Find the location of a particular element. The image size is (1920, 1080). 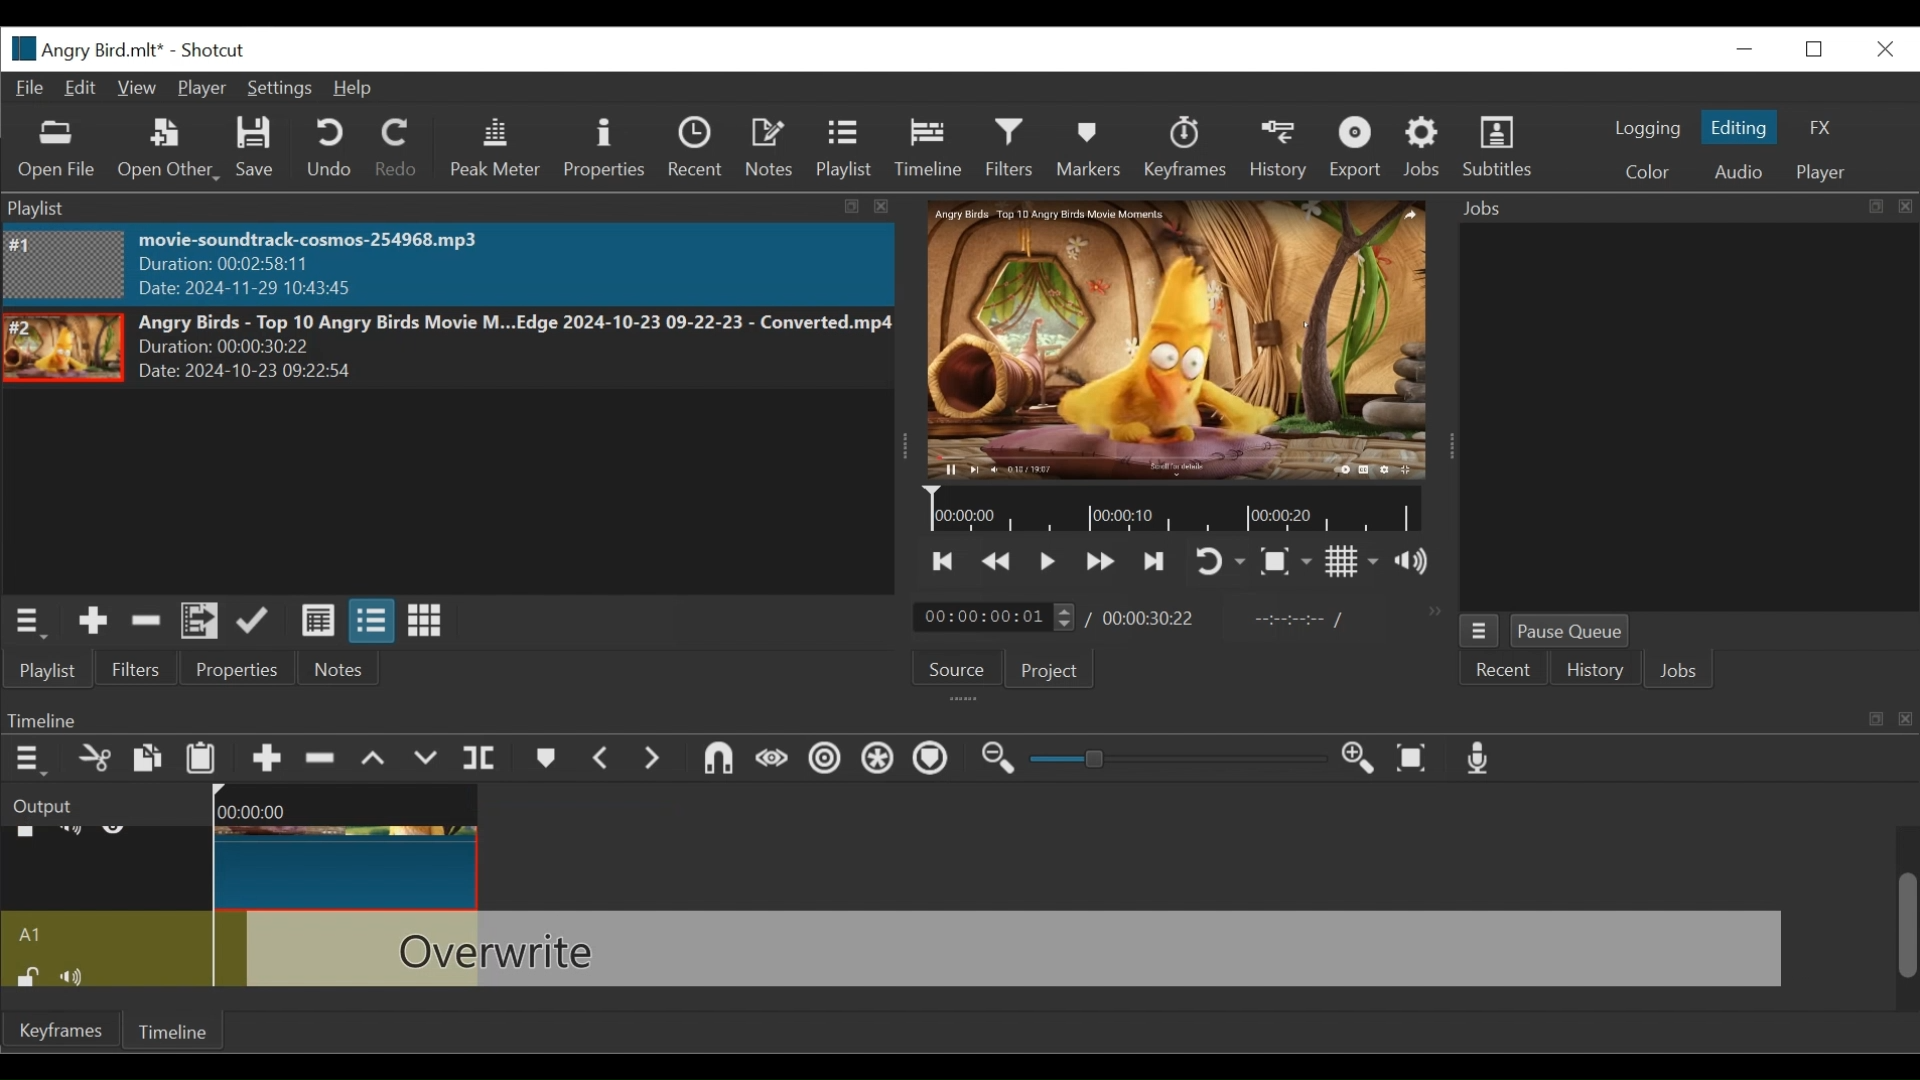

Open Other is located at coordinates (169, 150).